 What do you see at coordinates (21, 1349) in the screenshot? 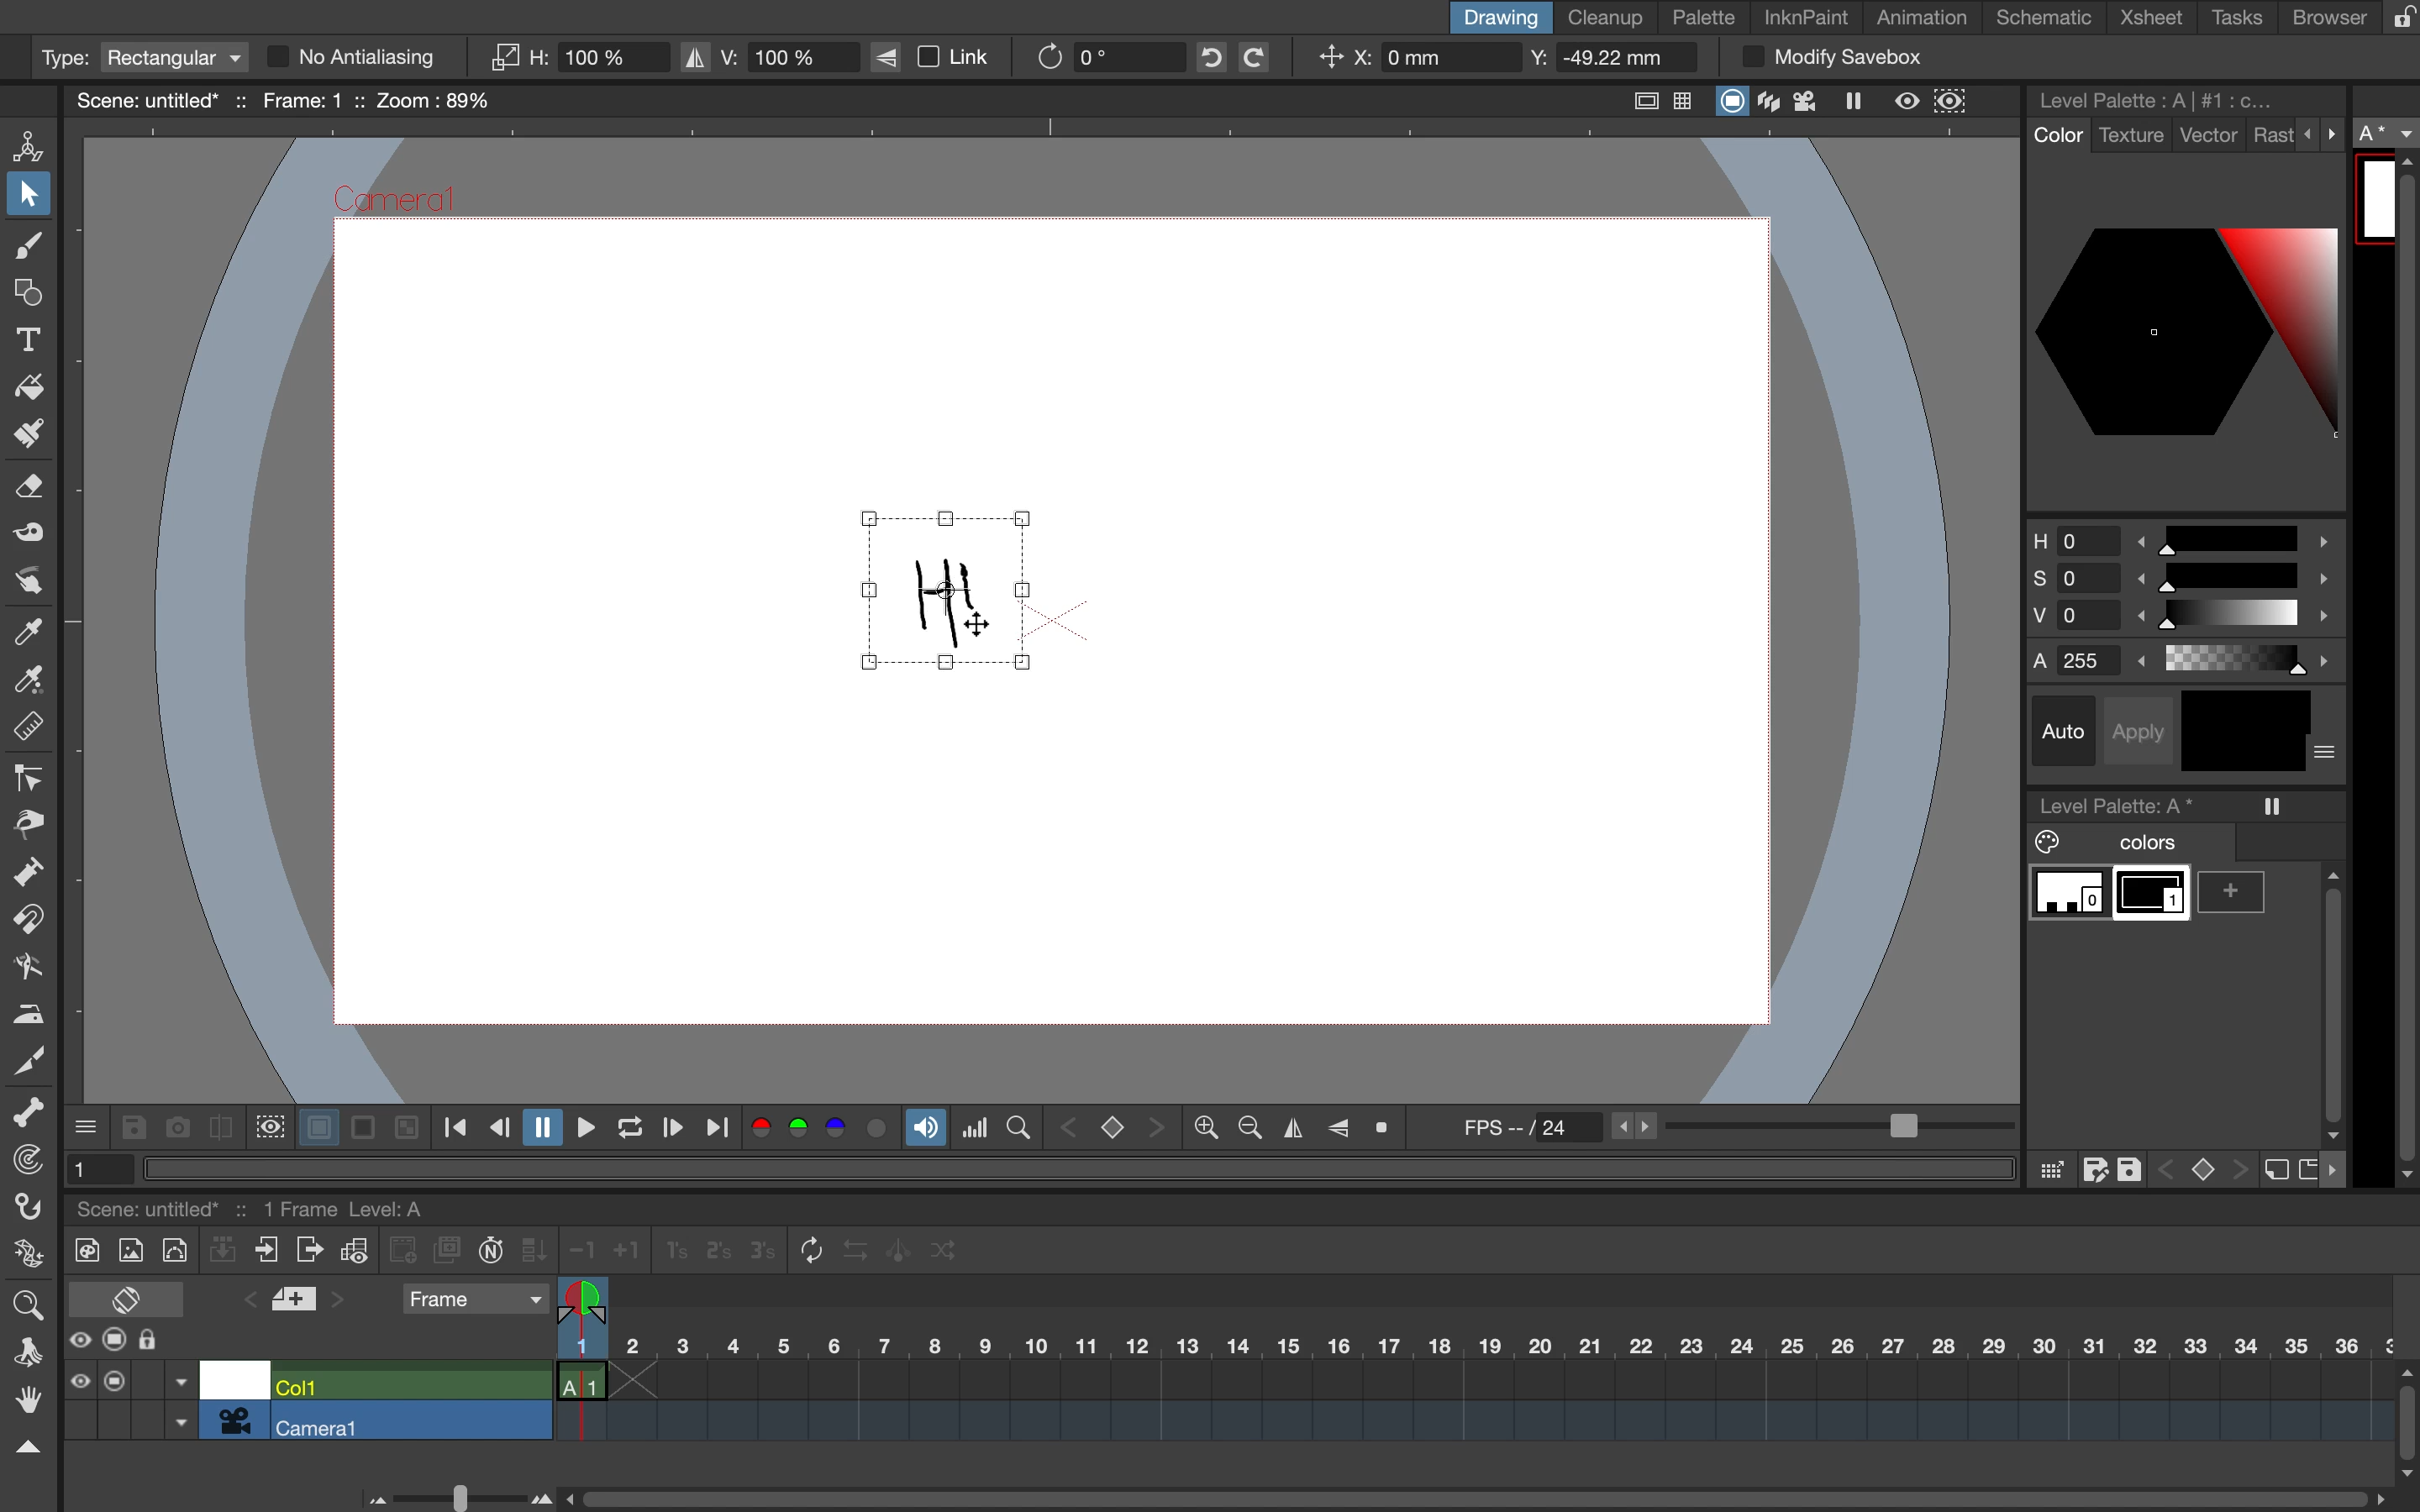
I see `rotate tool` at bounding box center [21, 1349].